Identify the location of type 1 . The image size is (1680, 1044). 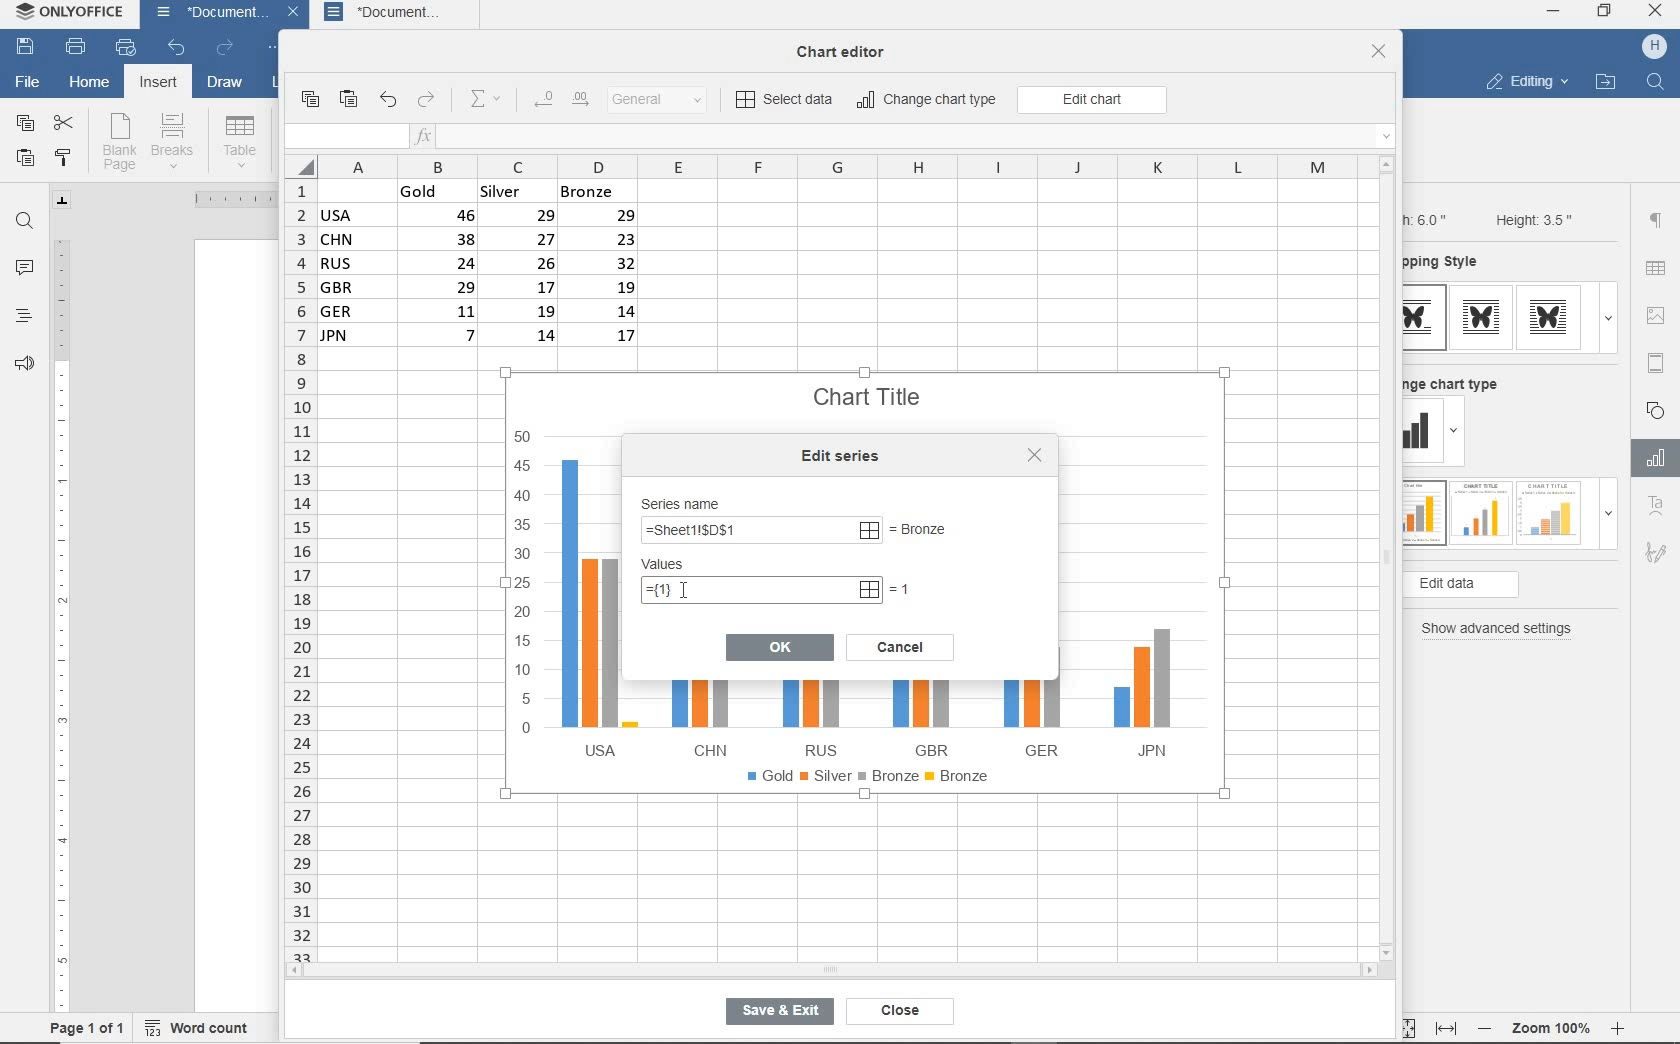
(1423, 514).